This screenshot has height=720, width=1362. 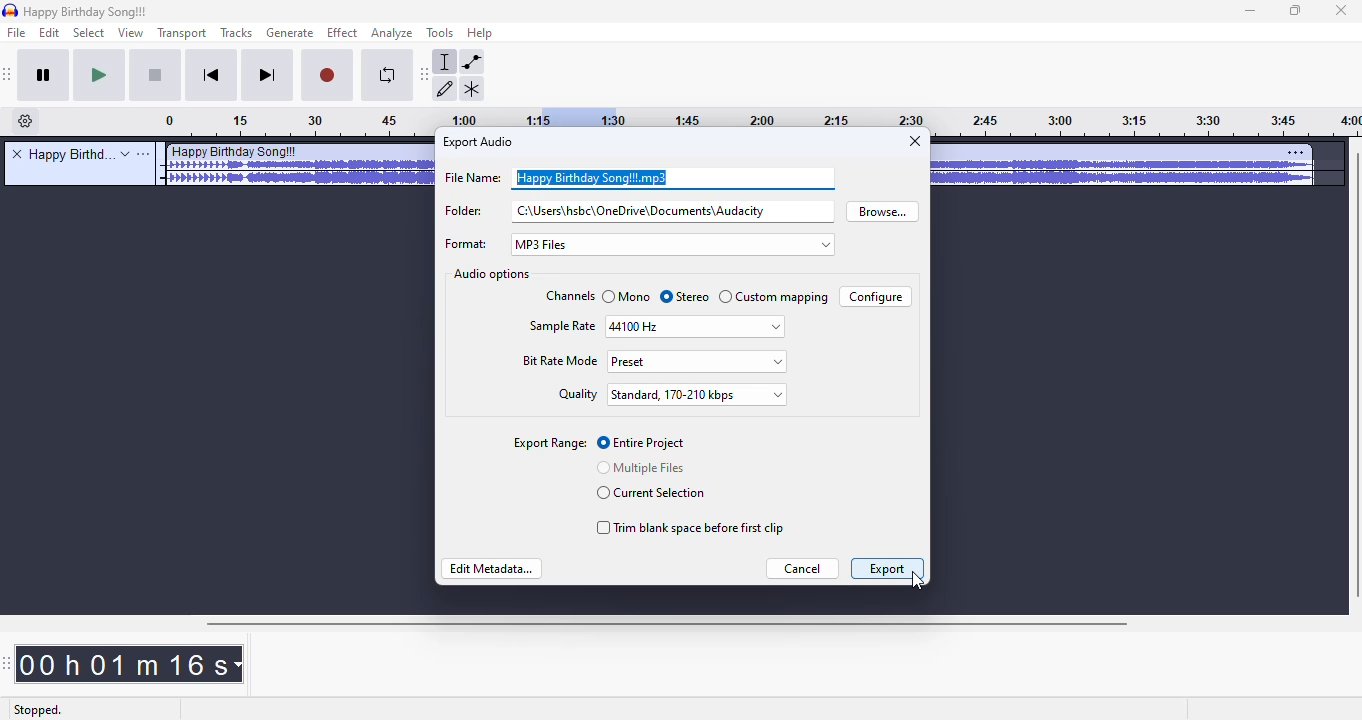 I want to click on Timeline, so click(x=299, y=123).